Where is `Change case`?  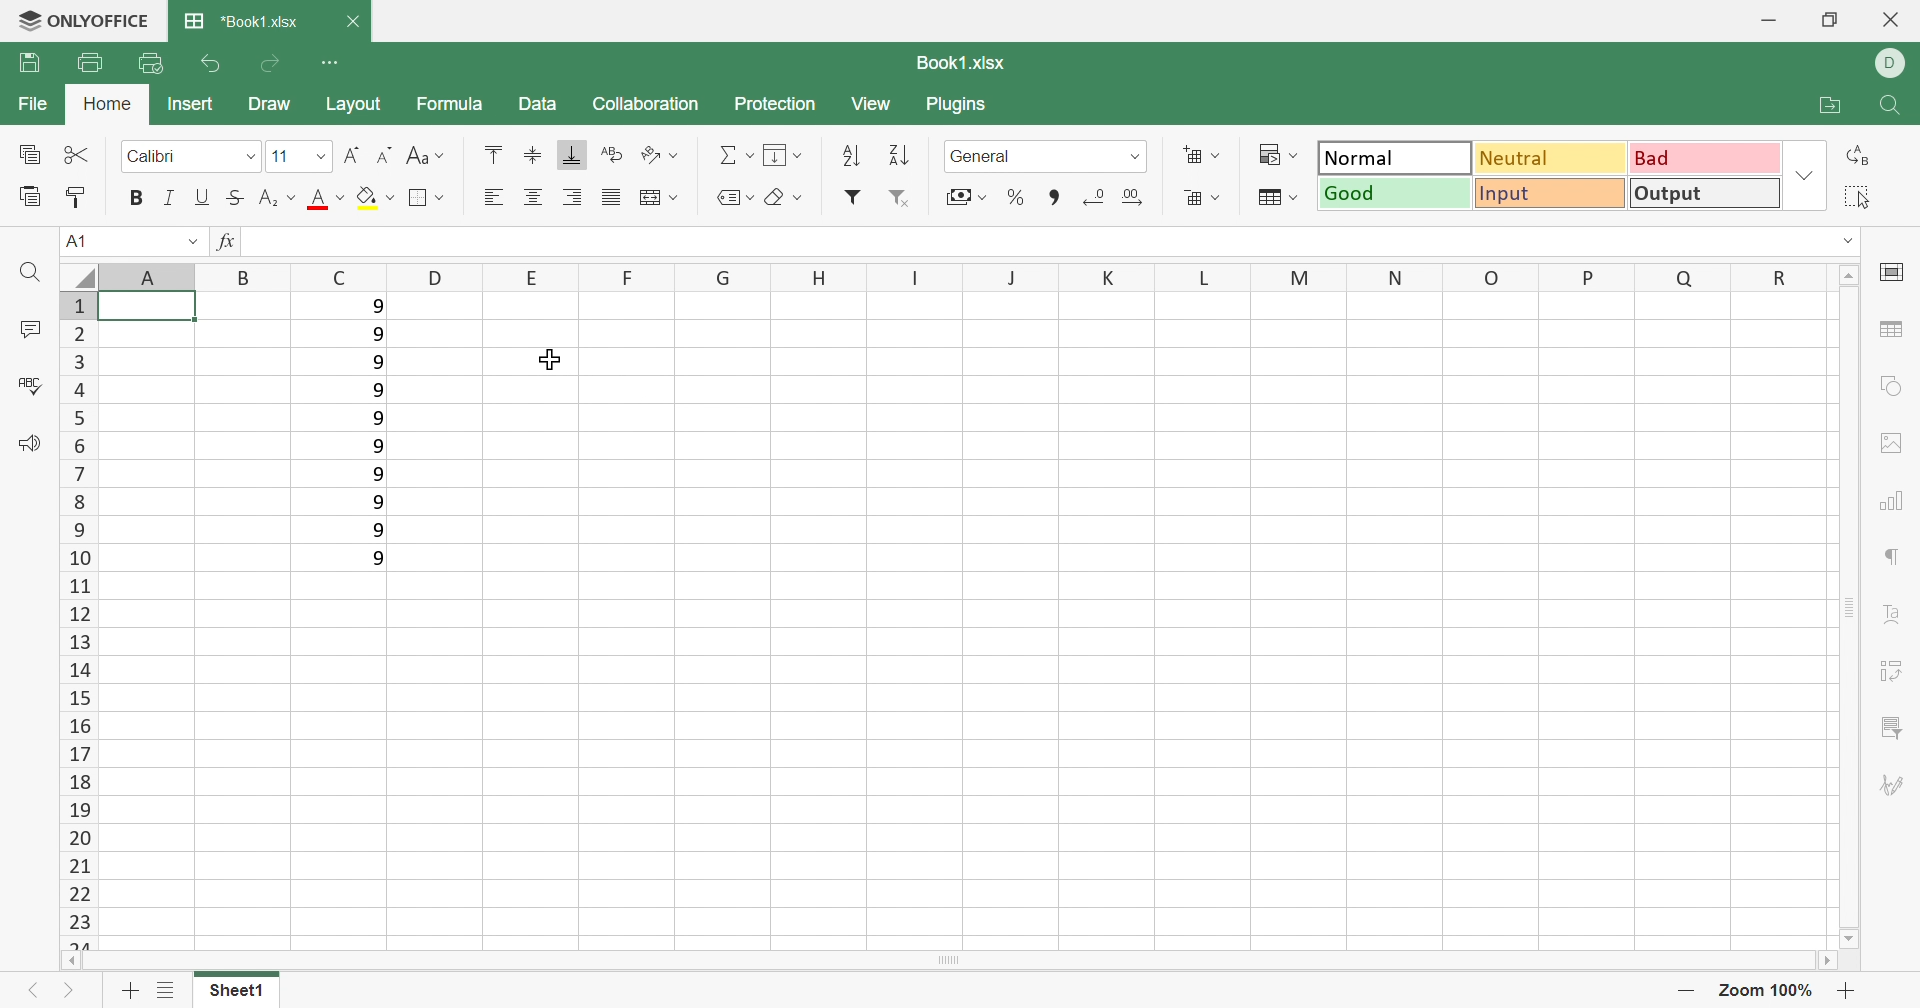 Change case is located at coordinates (427, 156).